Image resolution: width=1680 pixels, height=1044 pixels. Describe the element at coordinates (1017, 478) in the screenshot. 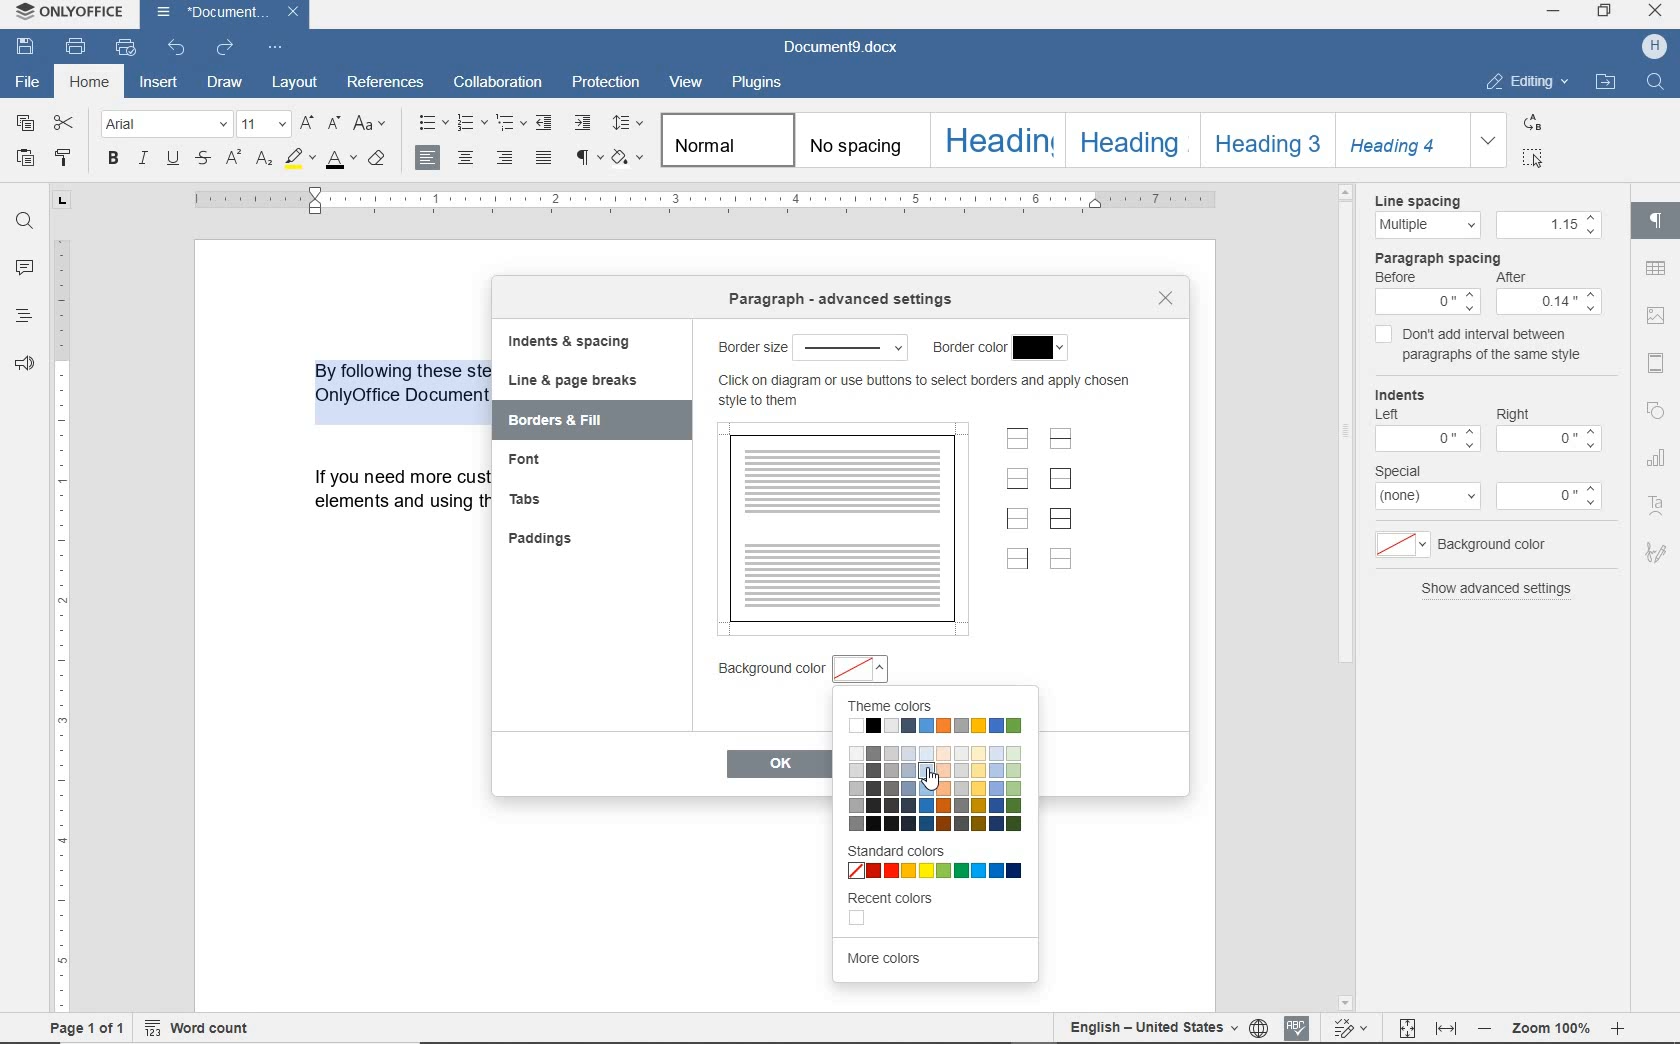

I see `set bottom border only` at that location.